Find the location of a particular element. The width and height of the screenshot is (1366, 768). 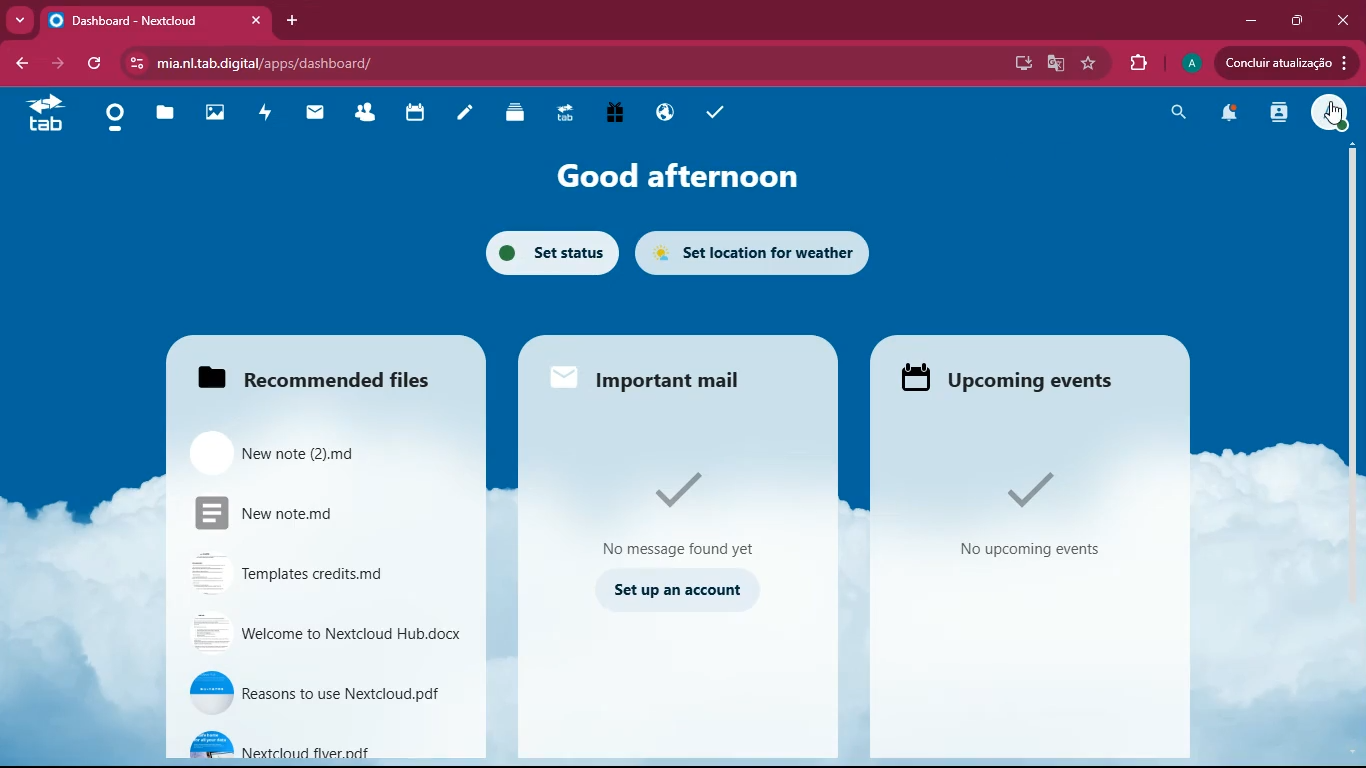

activity is located at coordinates (1276, 113).